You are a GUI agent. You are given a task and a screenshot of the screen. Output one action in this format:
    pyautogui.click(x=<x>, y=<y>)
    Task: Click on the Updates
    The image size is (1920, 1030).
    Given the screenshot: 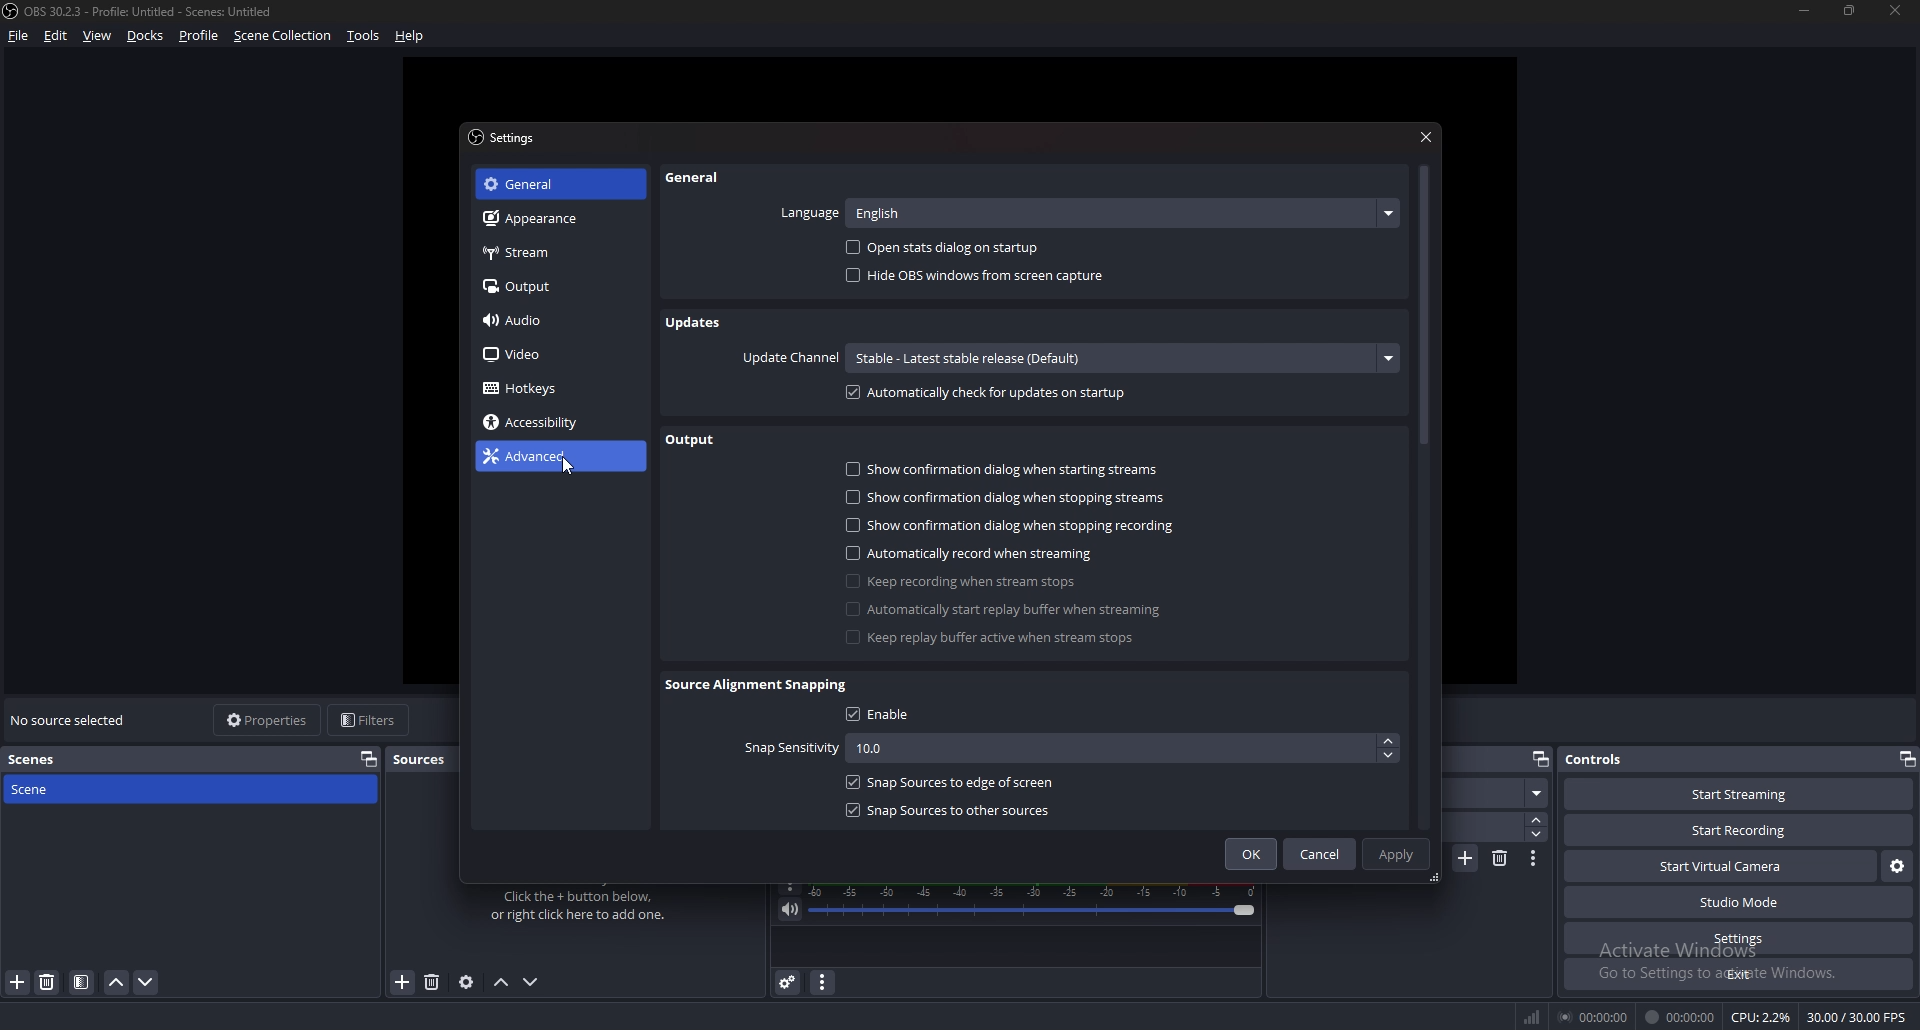 What is the action you would take?
    pyautogui.click(x=698, y=322)
    